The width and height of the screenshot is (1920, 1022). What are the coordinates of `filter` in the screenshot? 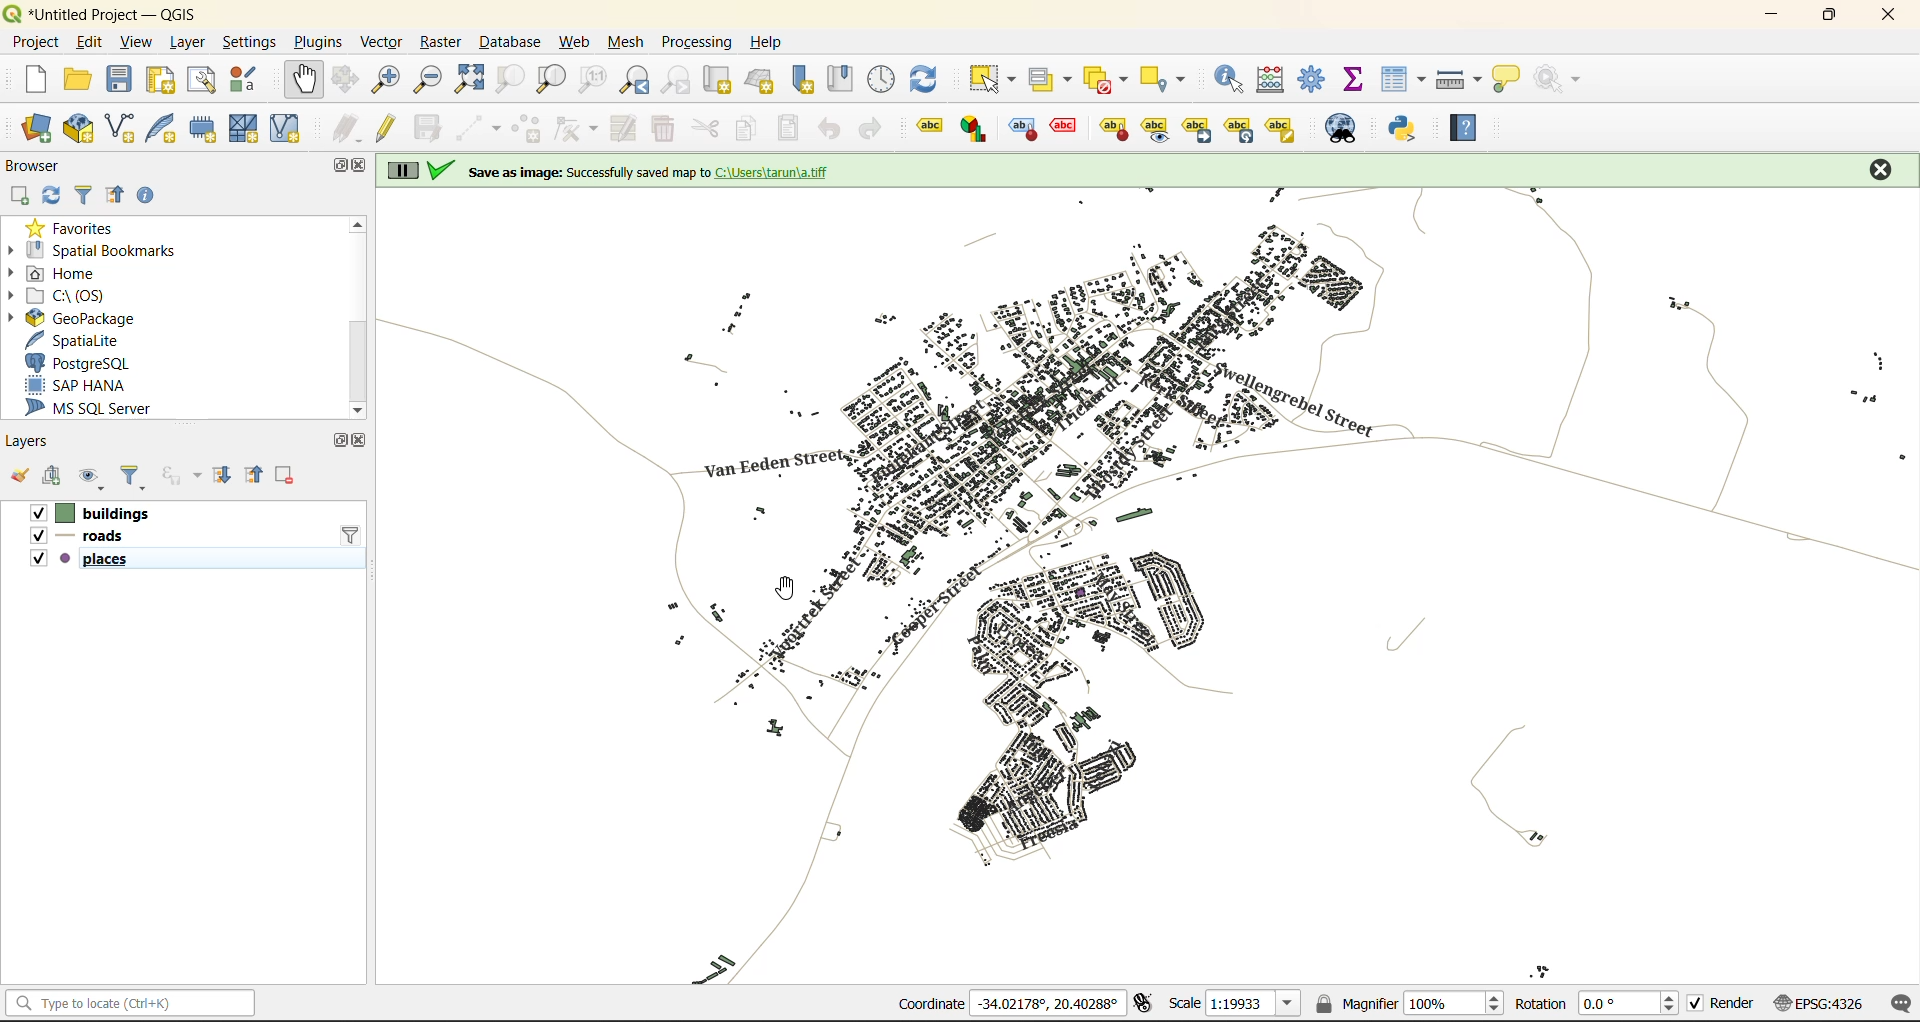 It's located at (132, 480).